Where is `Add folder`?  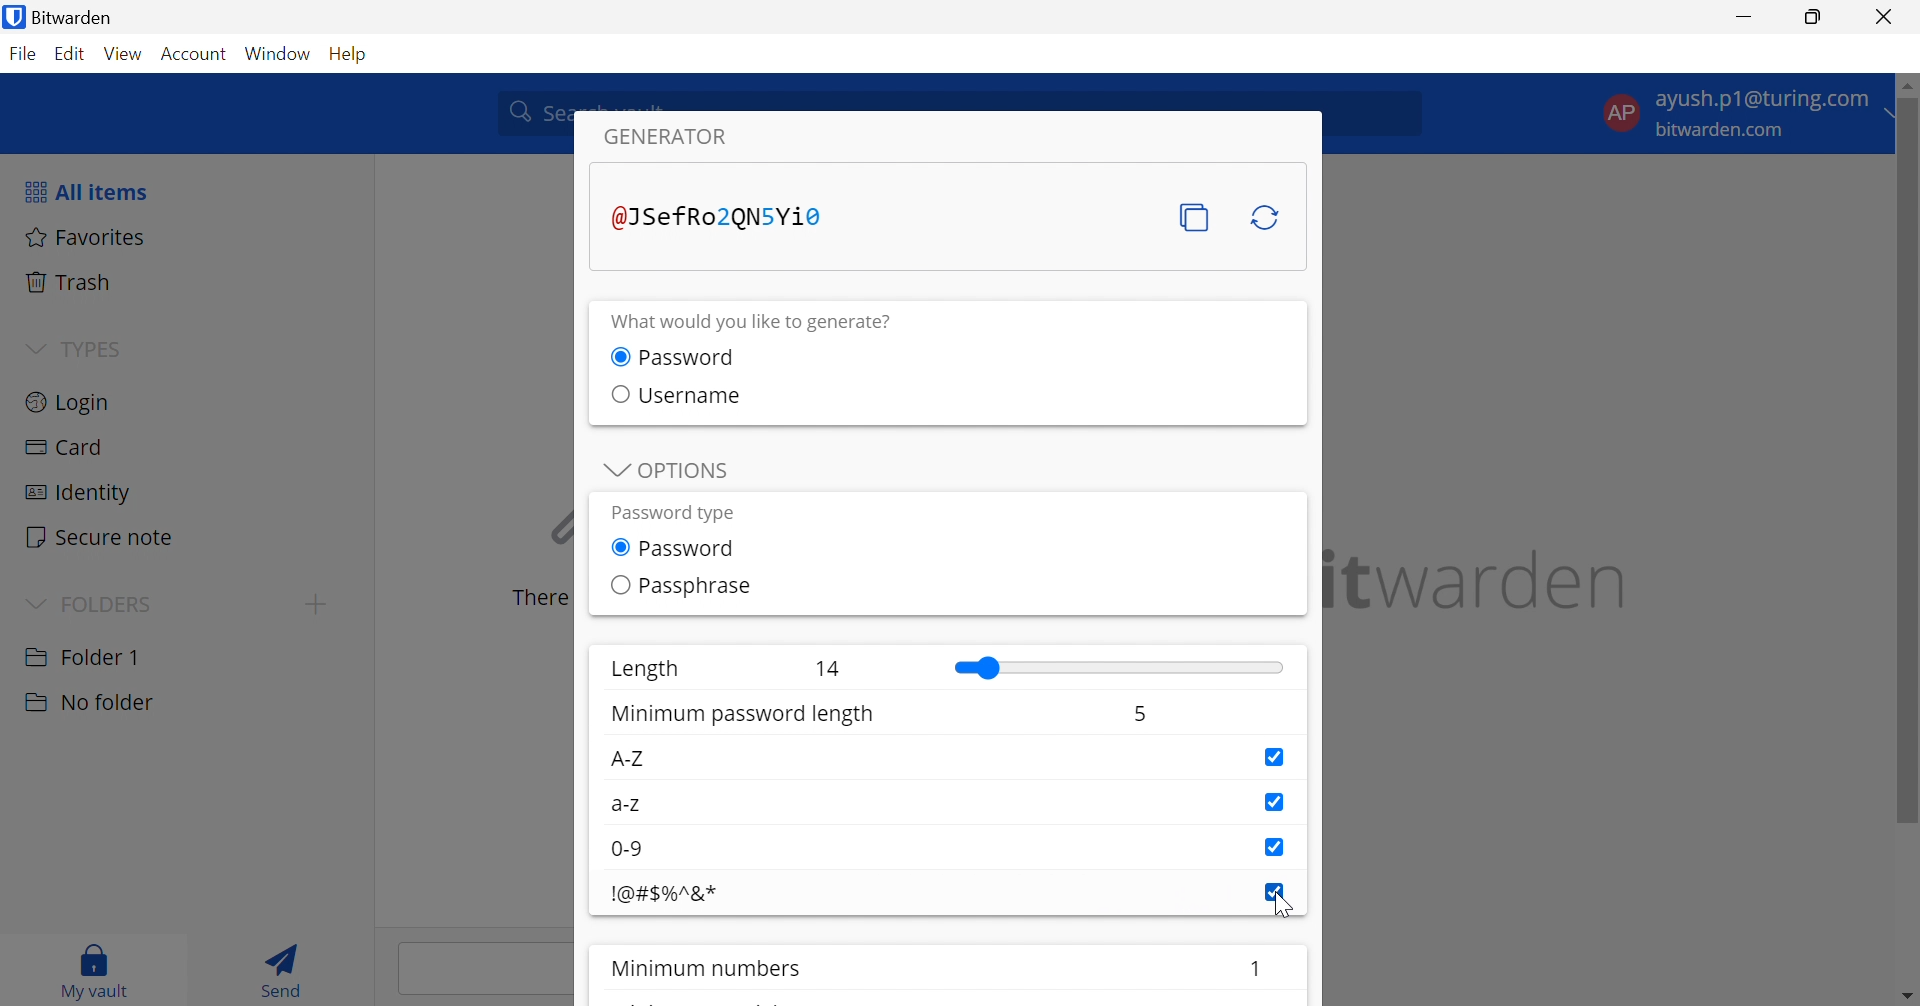
Add folder is located at coordinates (321, 603).